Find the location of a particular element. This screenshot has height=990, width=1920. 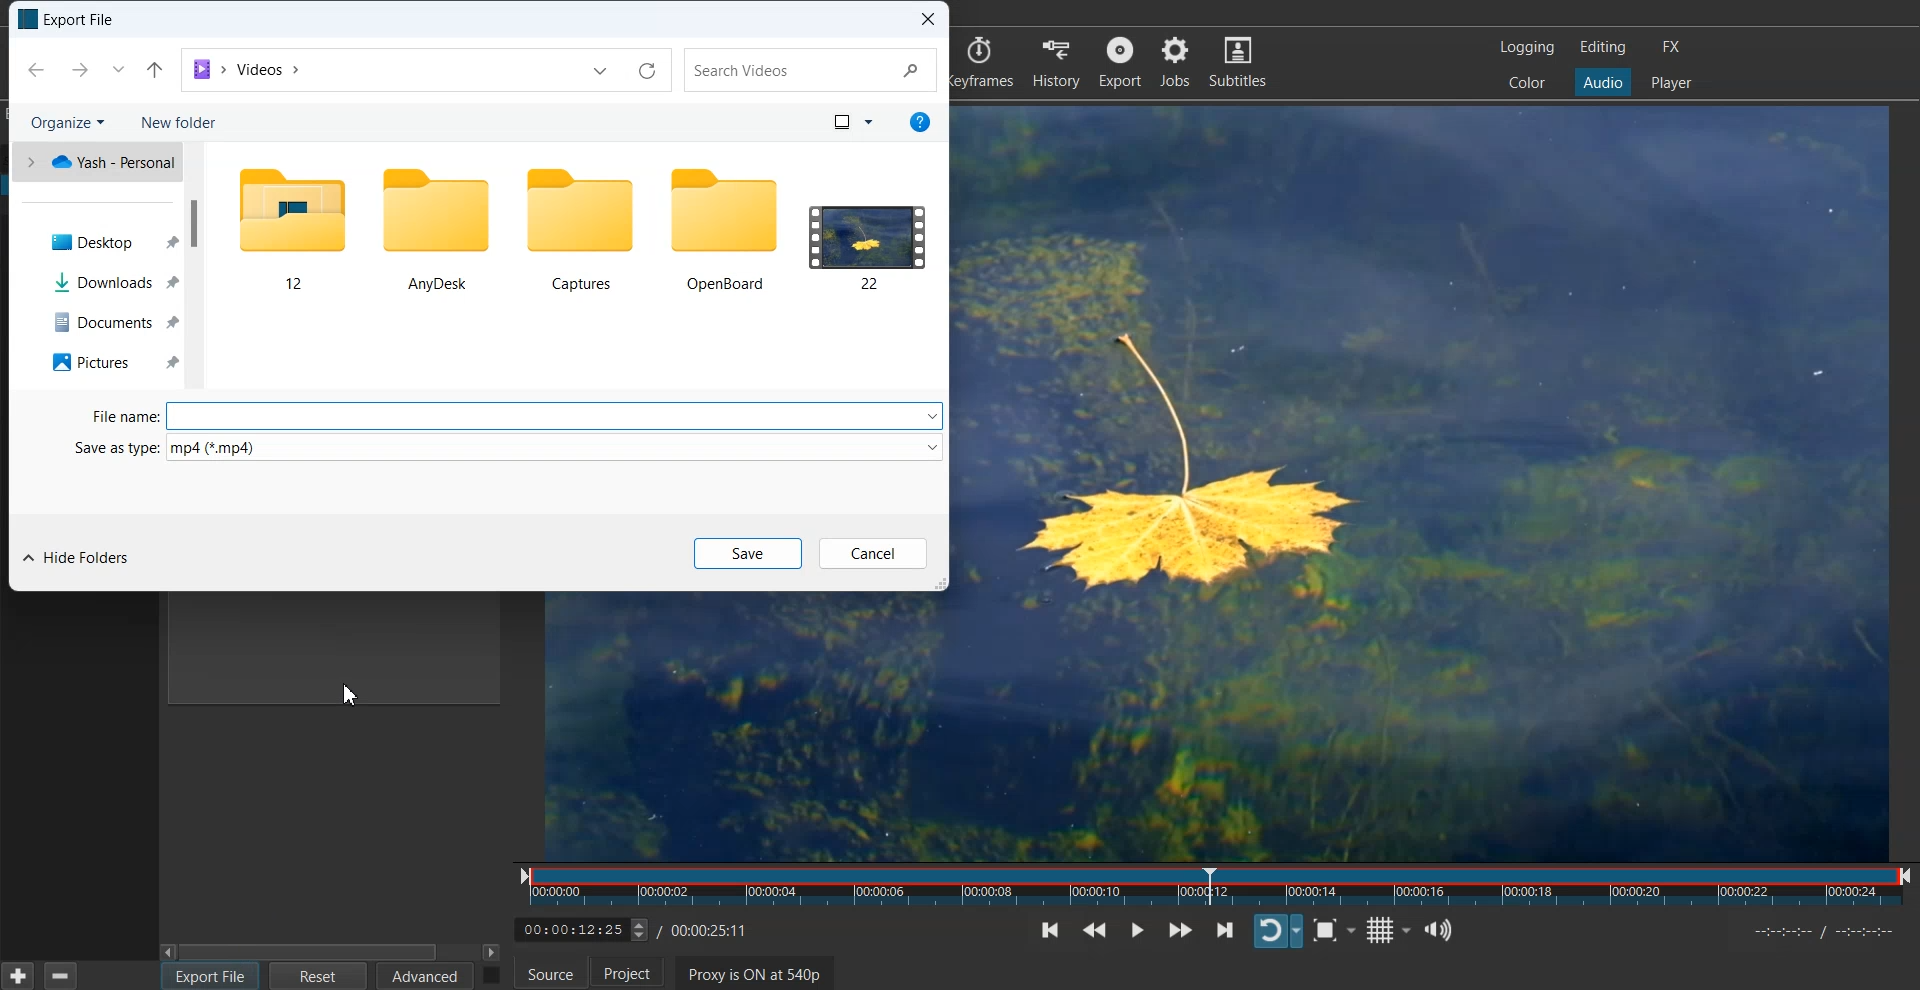

Time is located at coordinates (639, 927).